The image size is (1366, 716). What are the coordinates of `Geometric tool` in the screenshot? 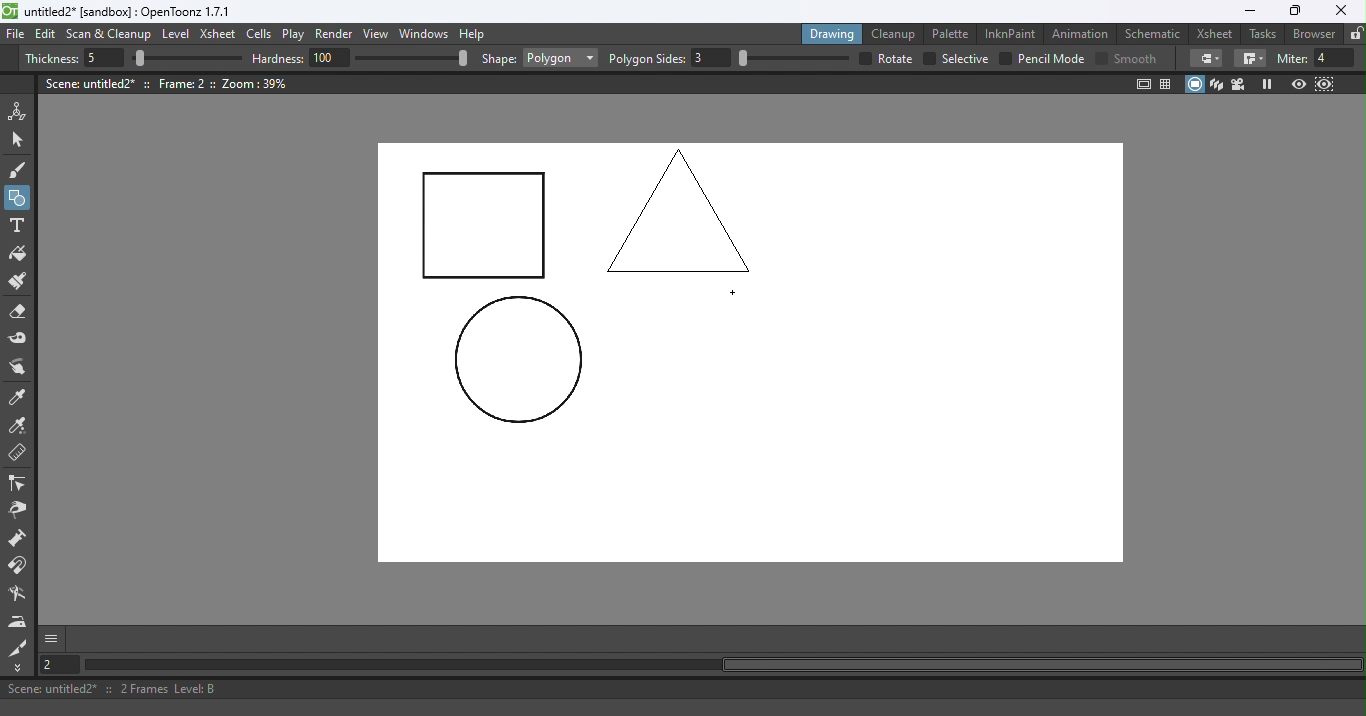 It's located at (19, 198).